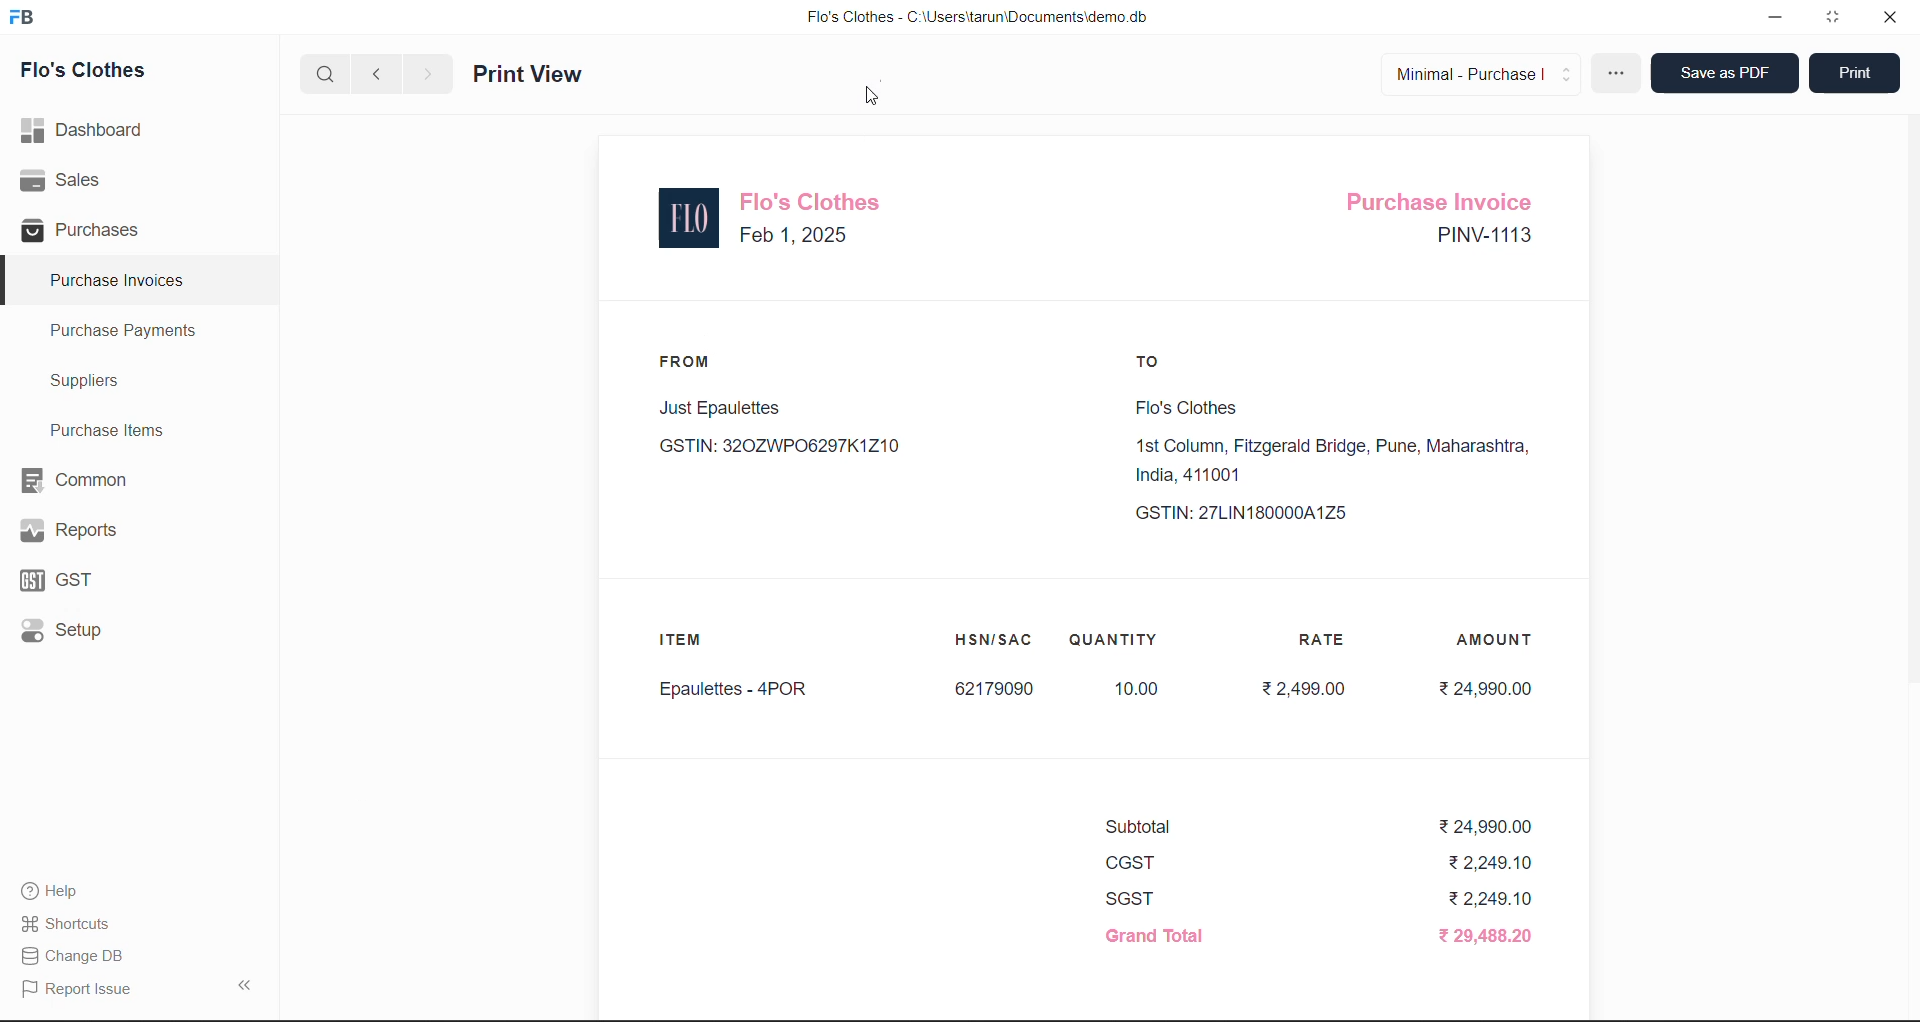 The image size is (1920, 1022). I want to click on Report Issue, so click(83, 987).